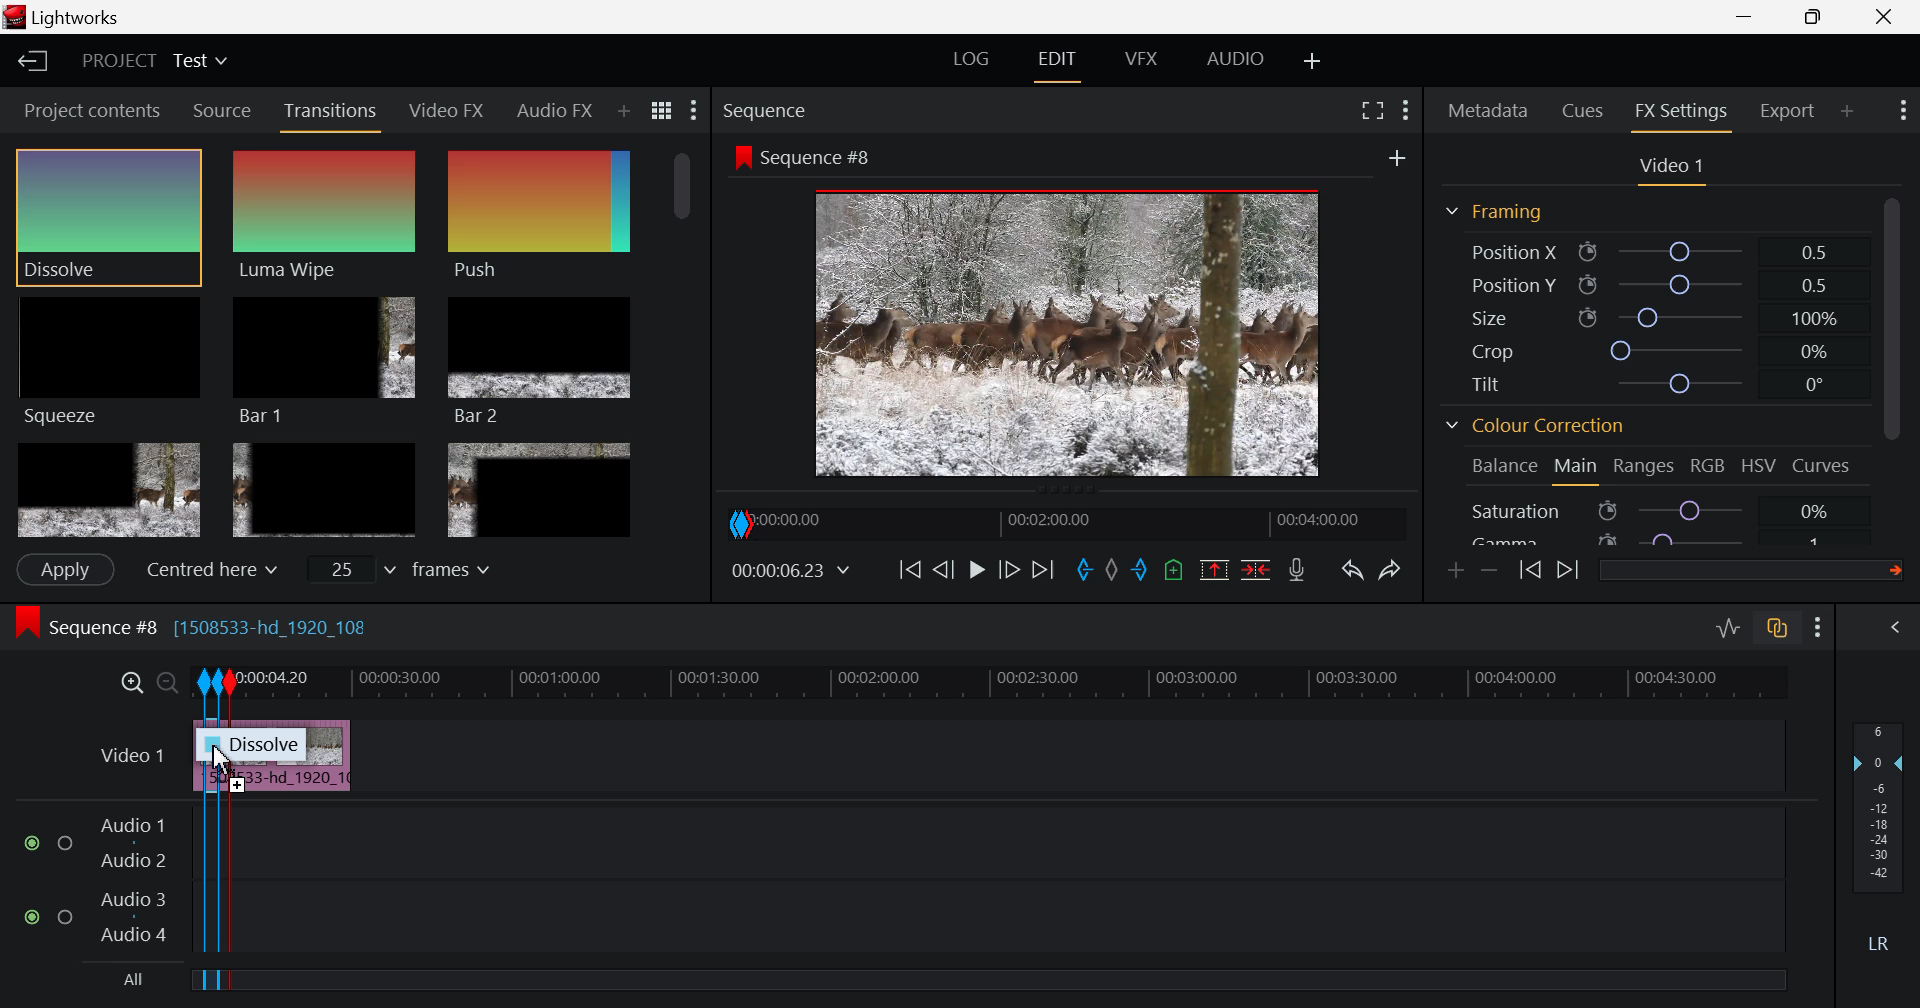 This screenshot has width=1920, height=1008. What do you see at coordinates (1674, 168) in the screenshot?
I see `Video 1 settings open` at bounding box center [1674, 168].